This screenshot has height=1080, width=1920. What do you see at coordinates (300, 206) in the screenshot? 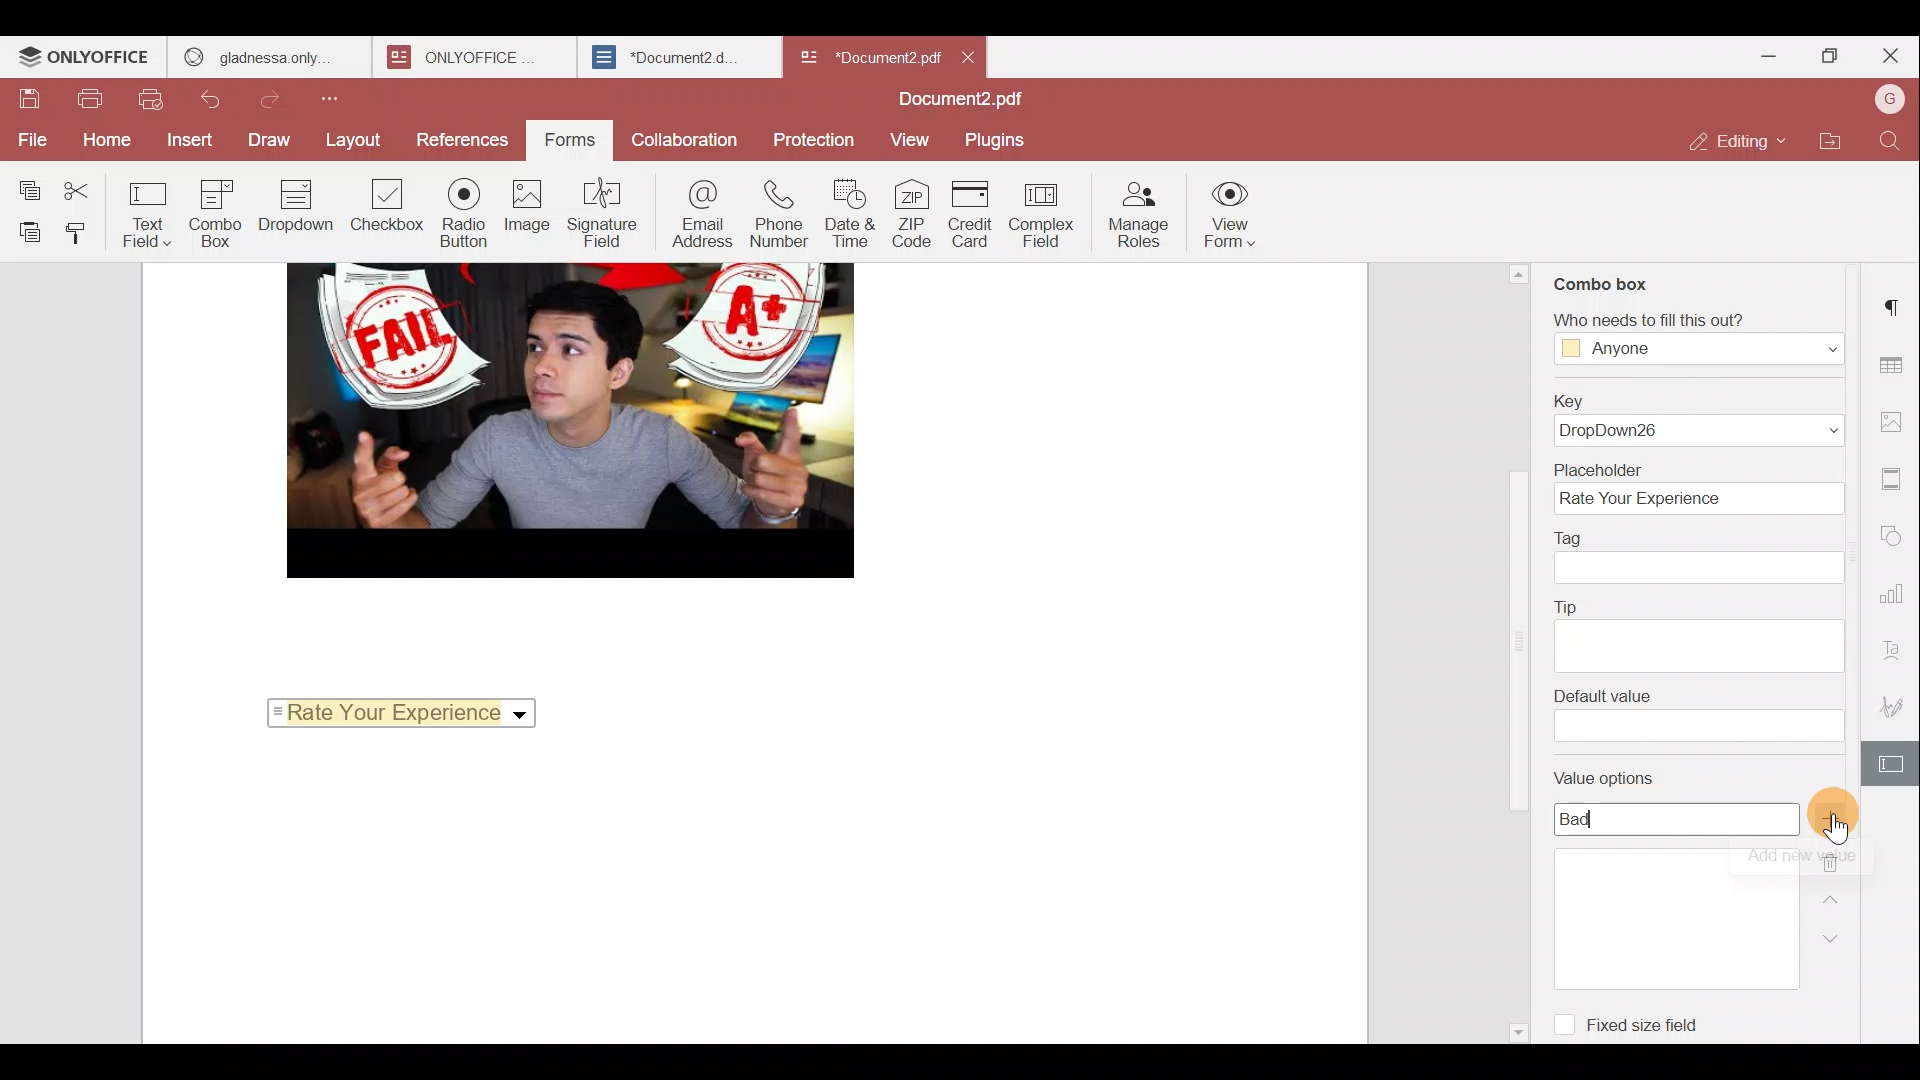
I see `Dropdown` at bounding box center [300, 206].